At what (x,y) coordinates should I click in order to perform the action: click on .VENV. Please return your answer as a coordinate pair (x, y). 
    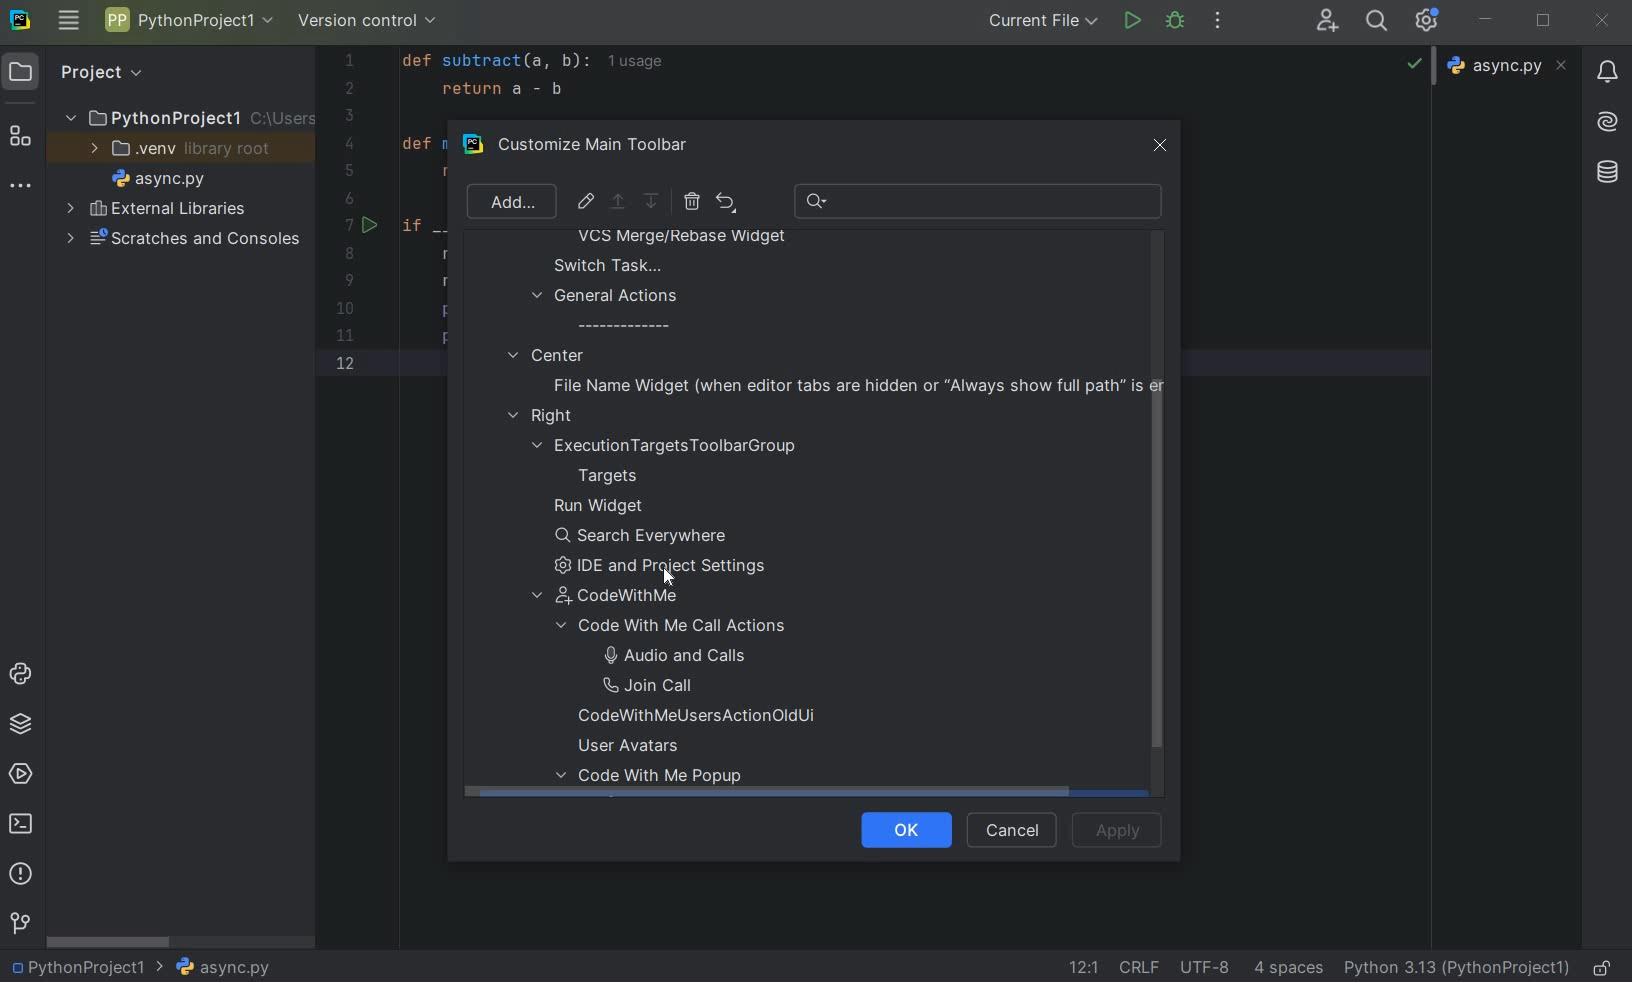
    Looking at the image, I should click on (181, 149).